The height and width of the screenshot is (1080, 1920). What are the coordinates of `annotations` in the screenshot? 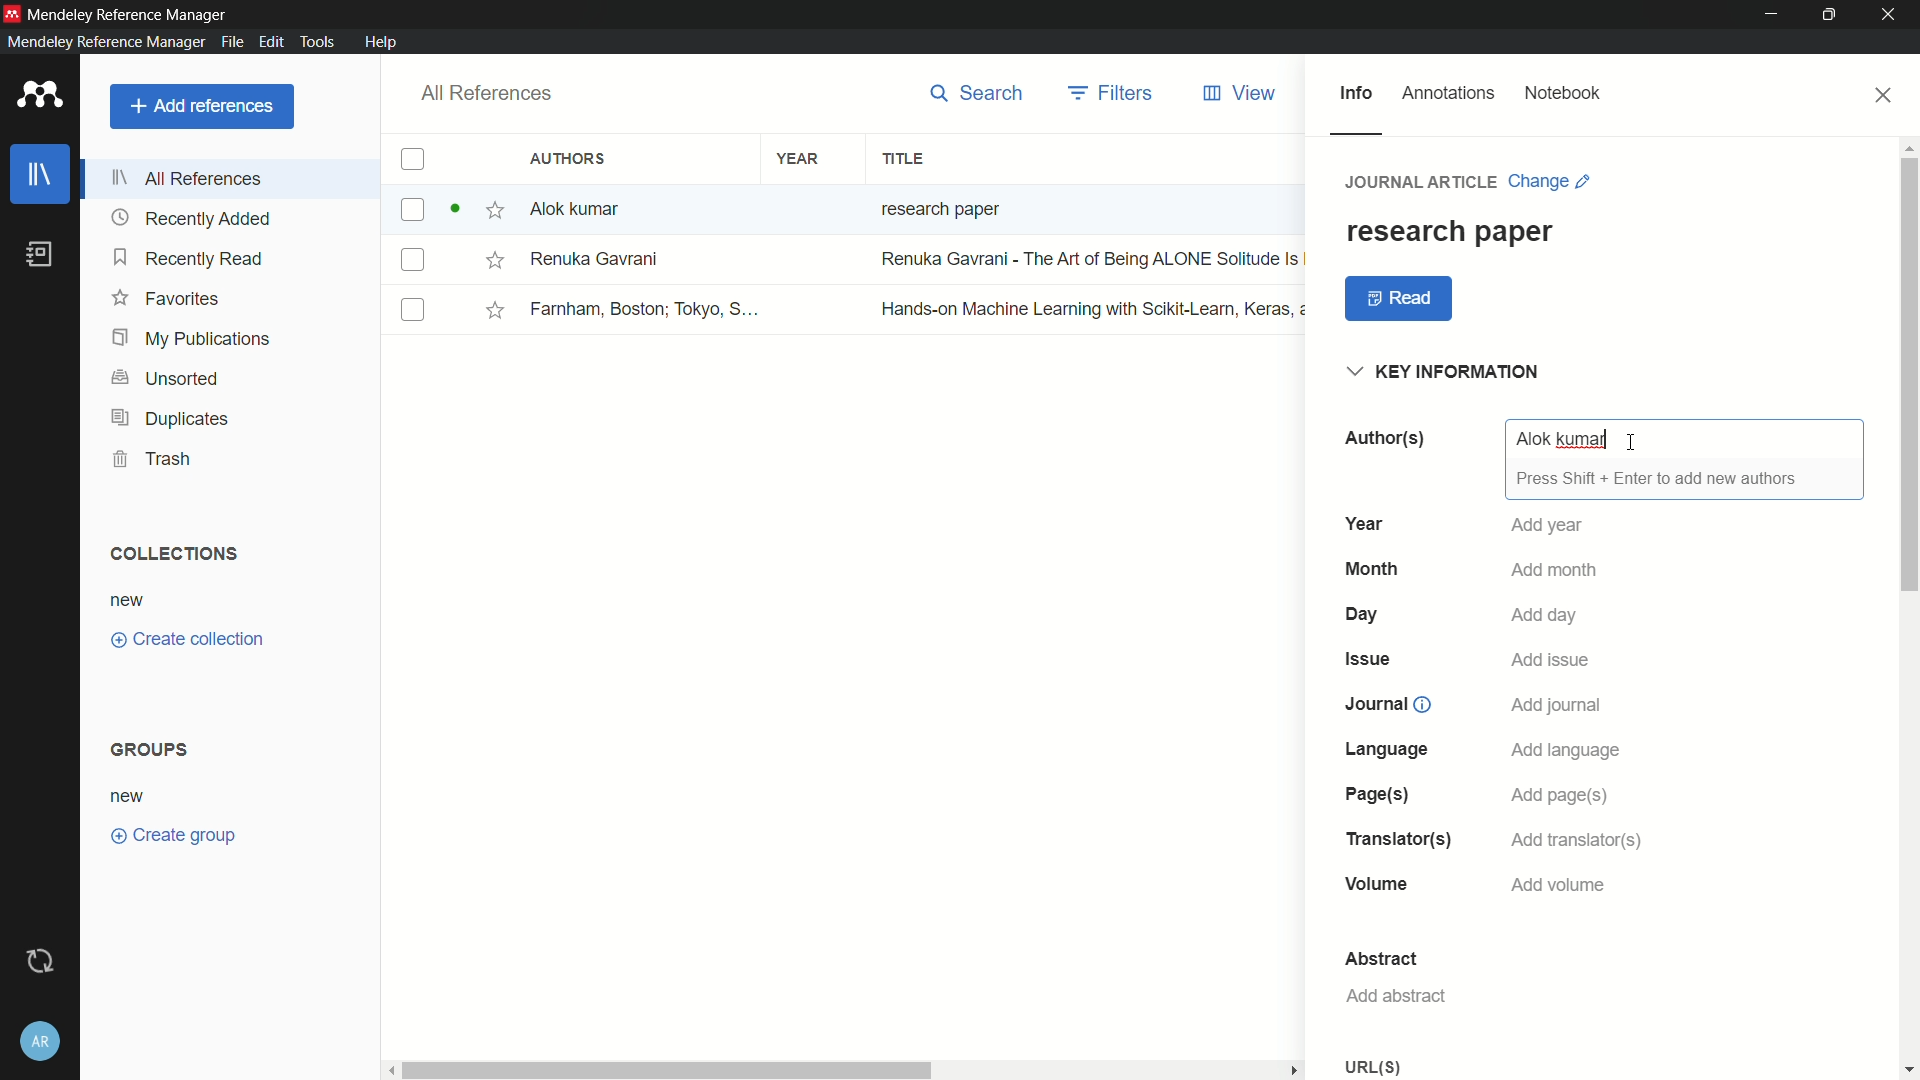 It's located at (1449, 93).